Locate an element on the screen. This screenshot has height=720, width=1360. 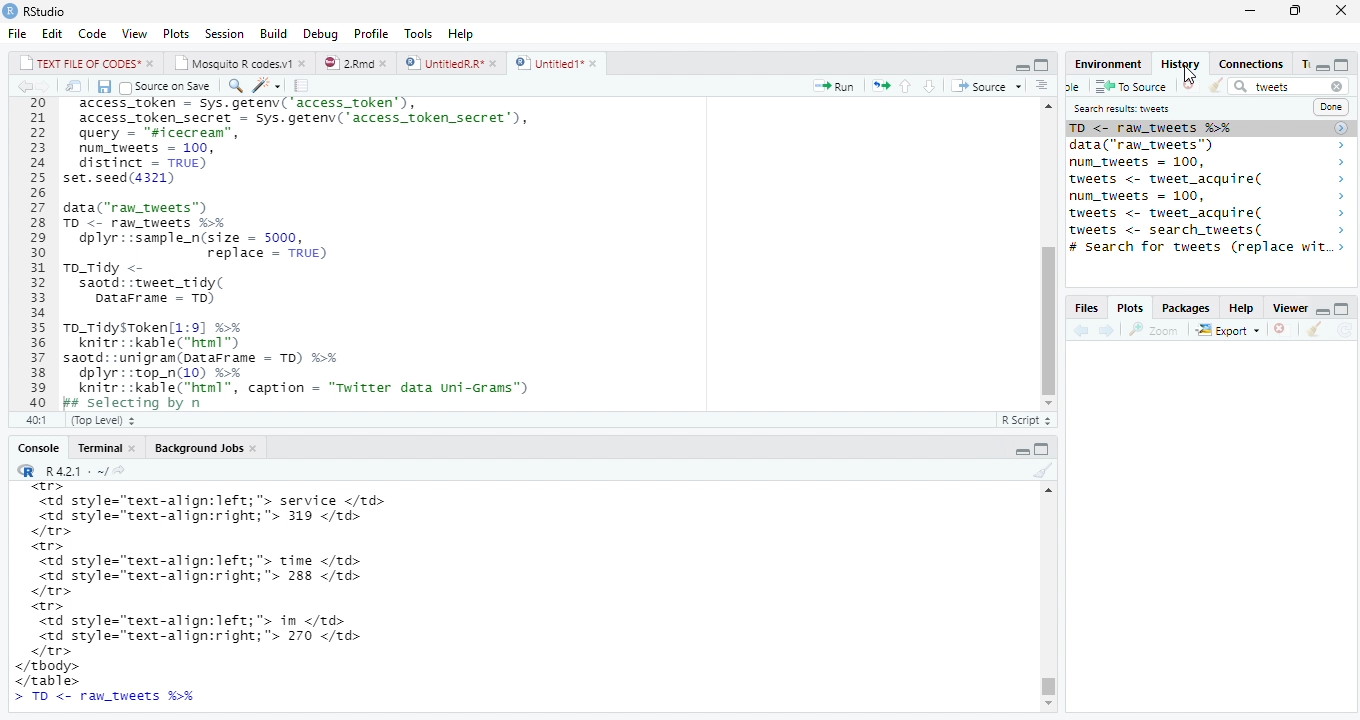
Done is located at coordinates (1326, 105).